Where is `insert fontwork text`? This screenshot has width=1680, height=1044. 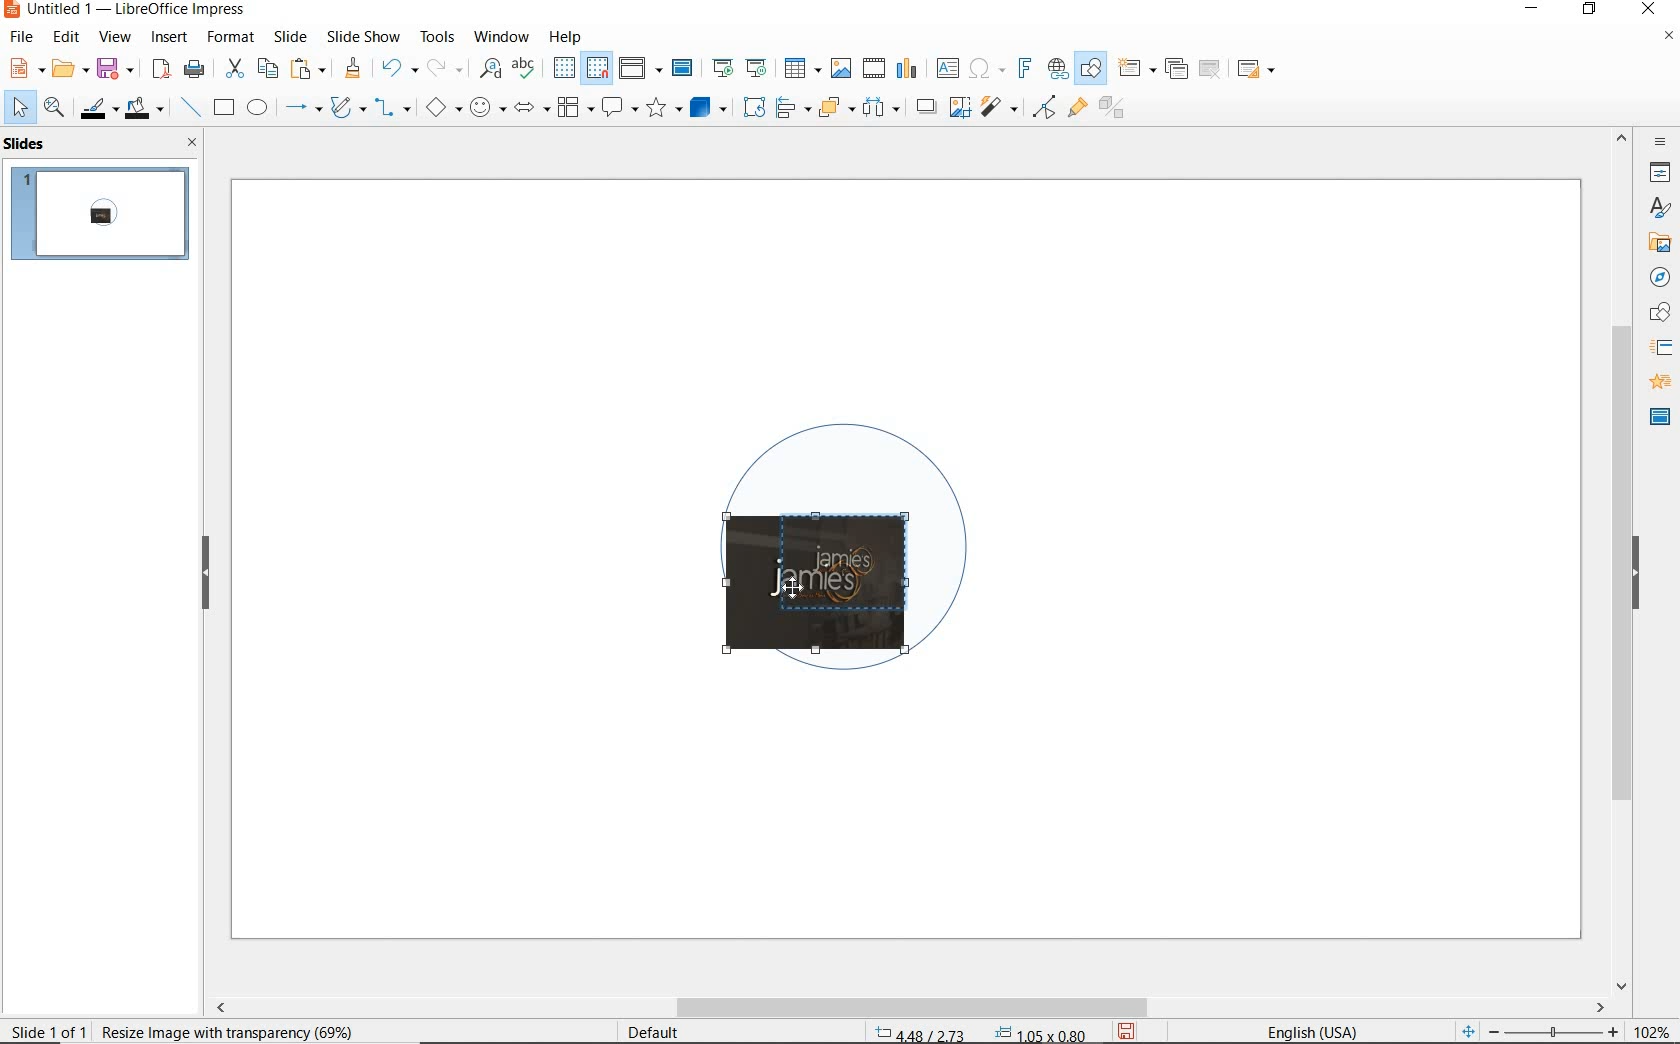
insert fontwork text is located at coordinates (1022, 69).